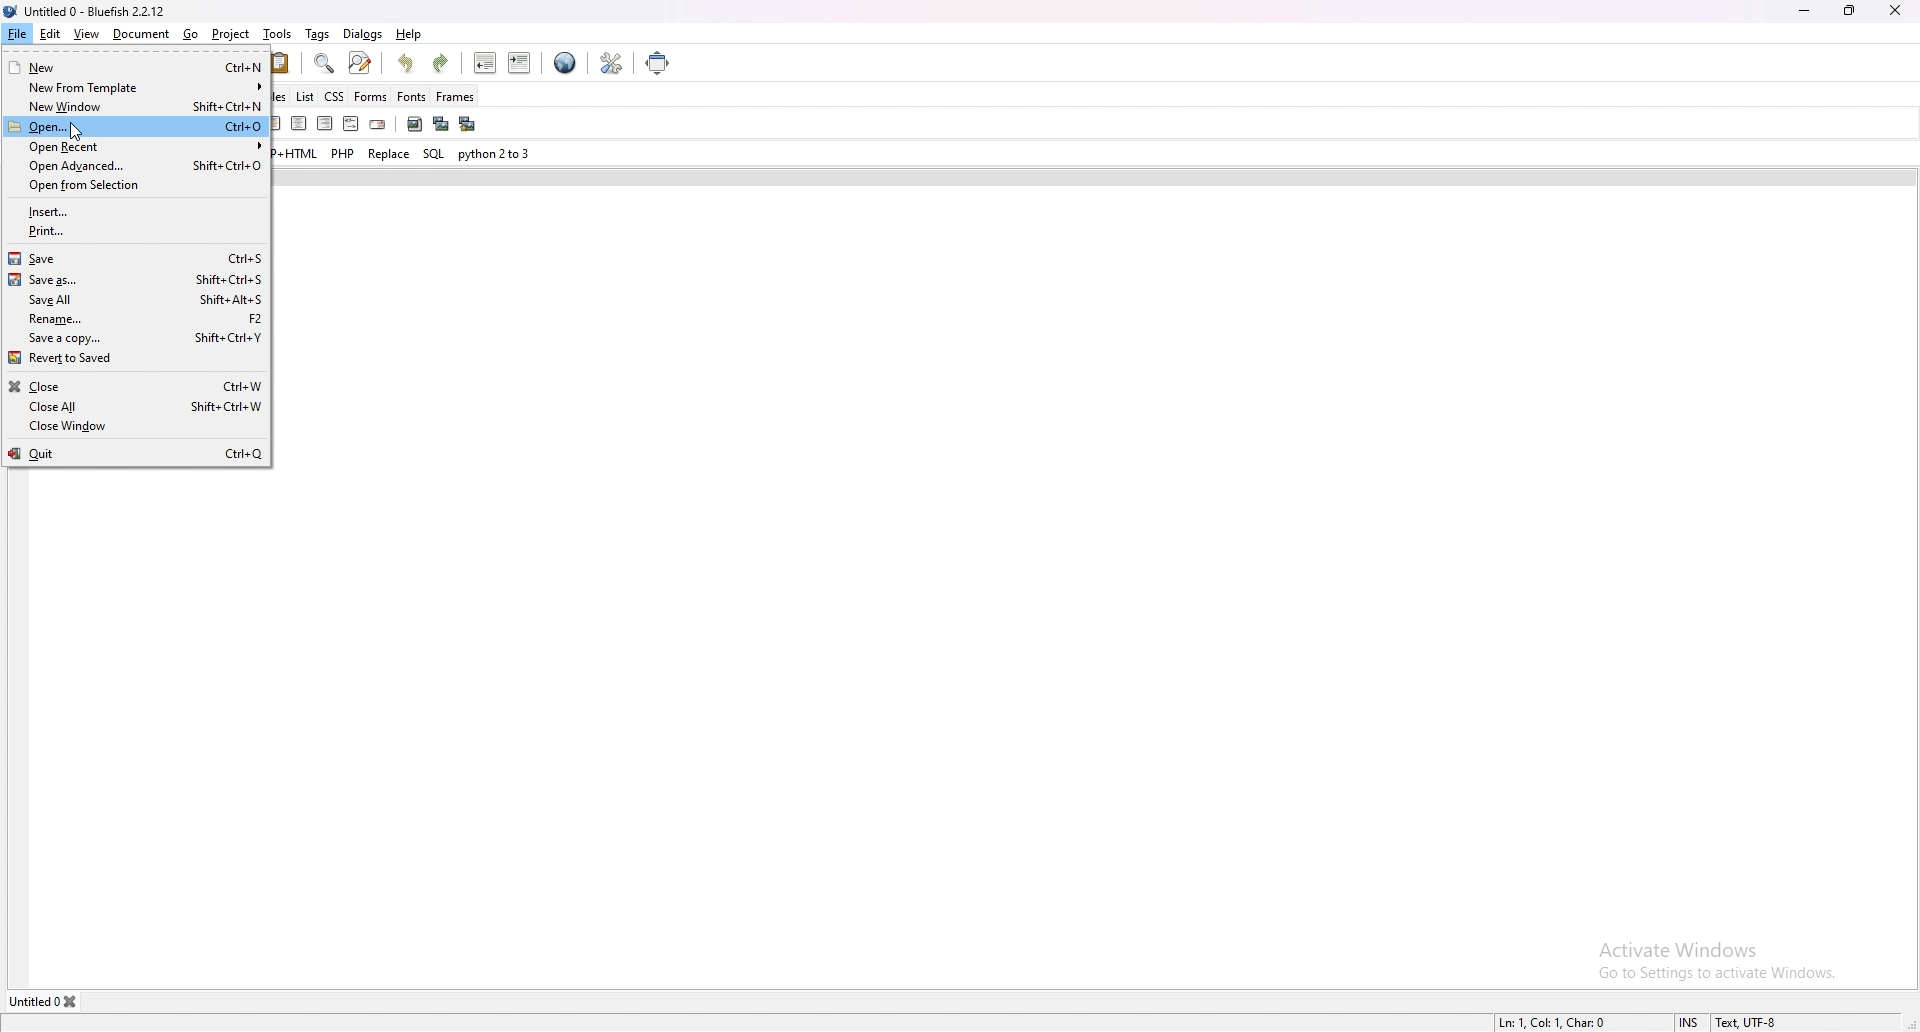 The width and height of the screenshot is (1920, 1032). Describe the element at coordinates (468, 123) in the screenshot. I see `multi thumbnail` at that location.